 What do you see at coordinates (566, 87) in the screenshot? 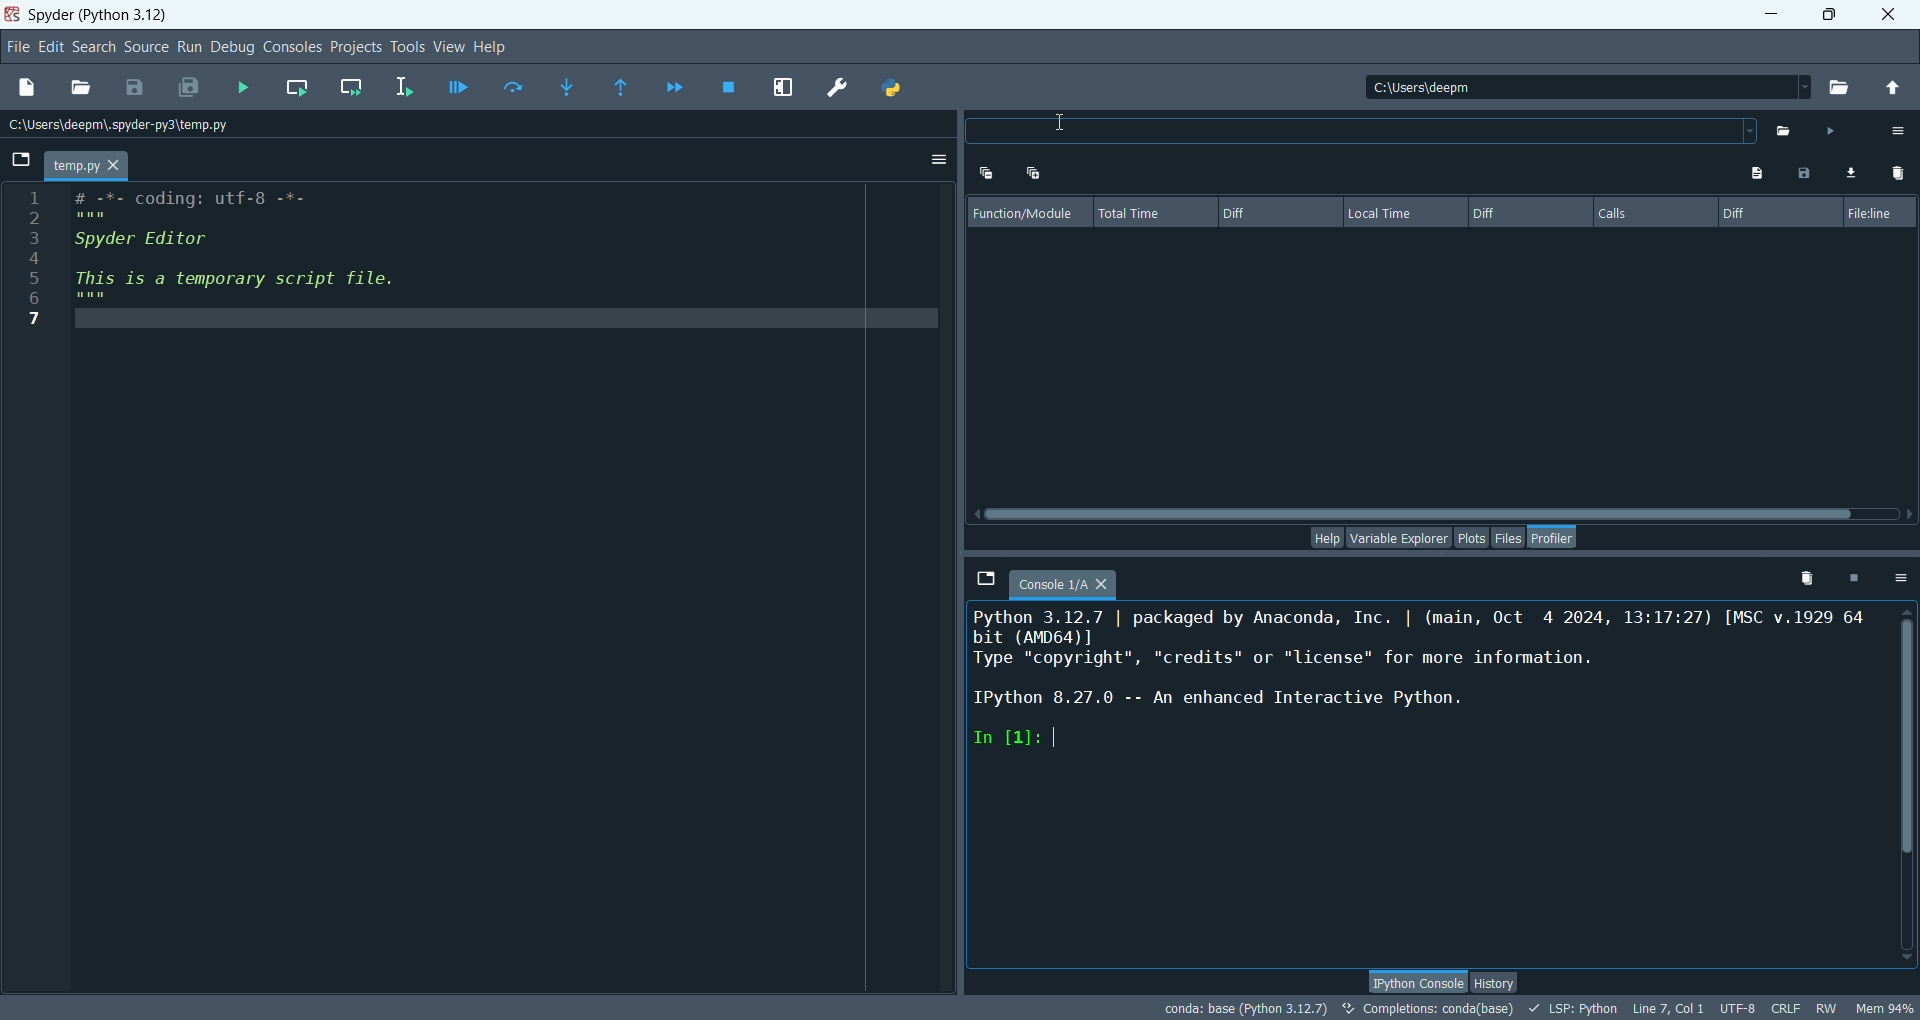
I see `step into function` at bounding box center [566, 87].